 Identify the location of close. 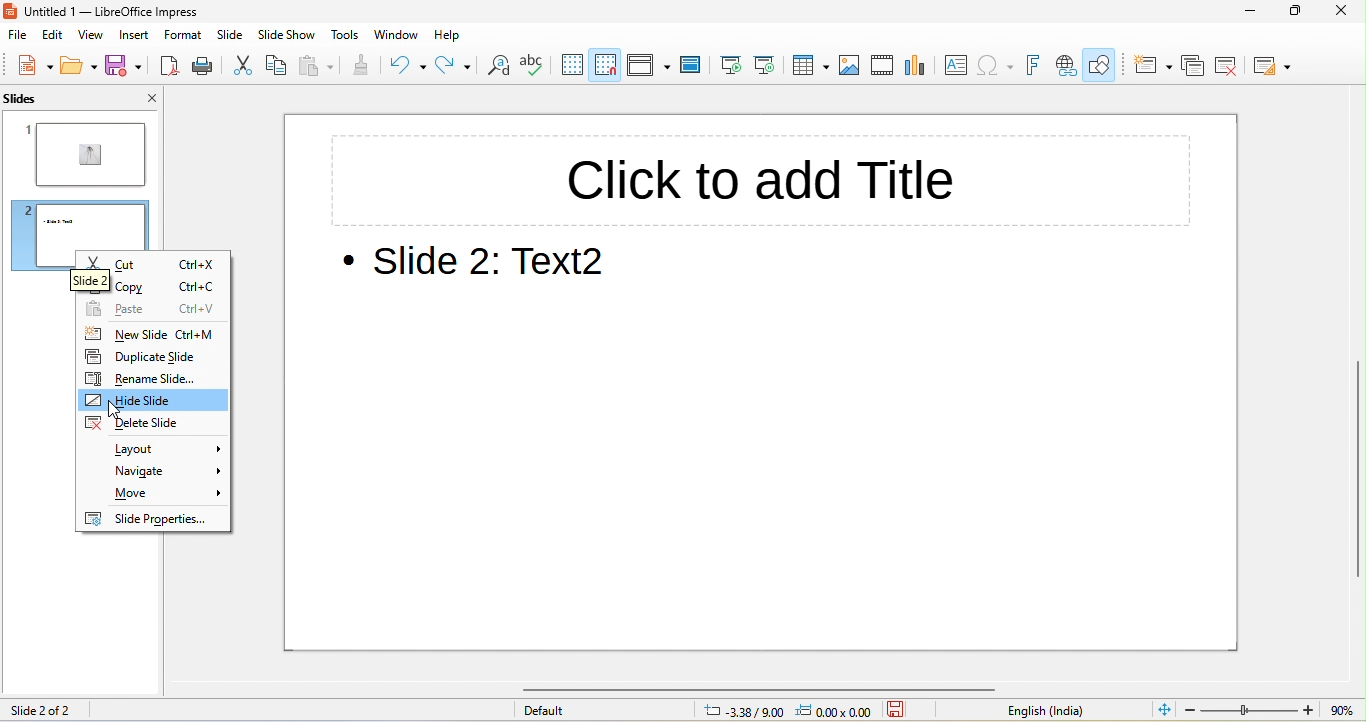
(1340, 12).